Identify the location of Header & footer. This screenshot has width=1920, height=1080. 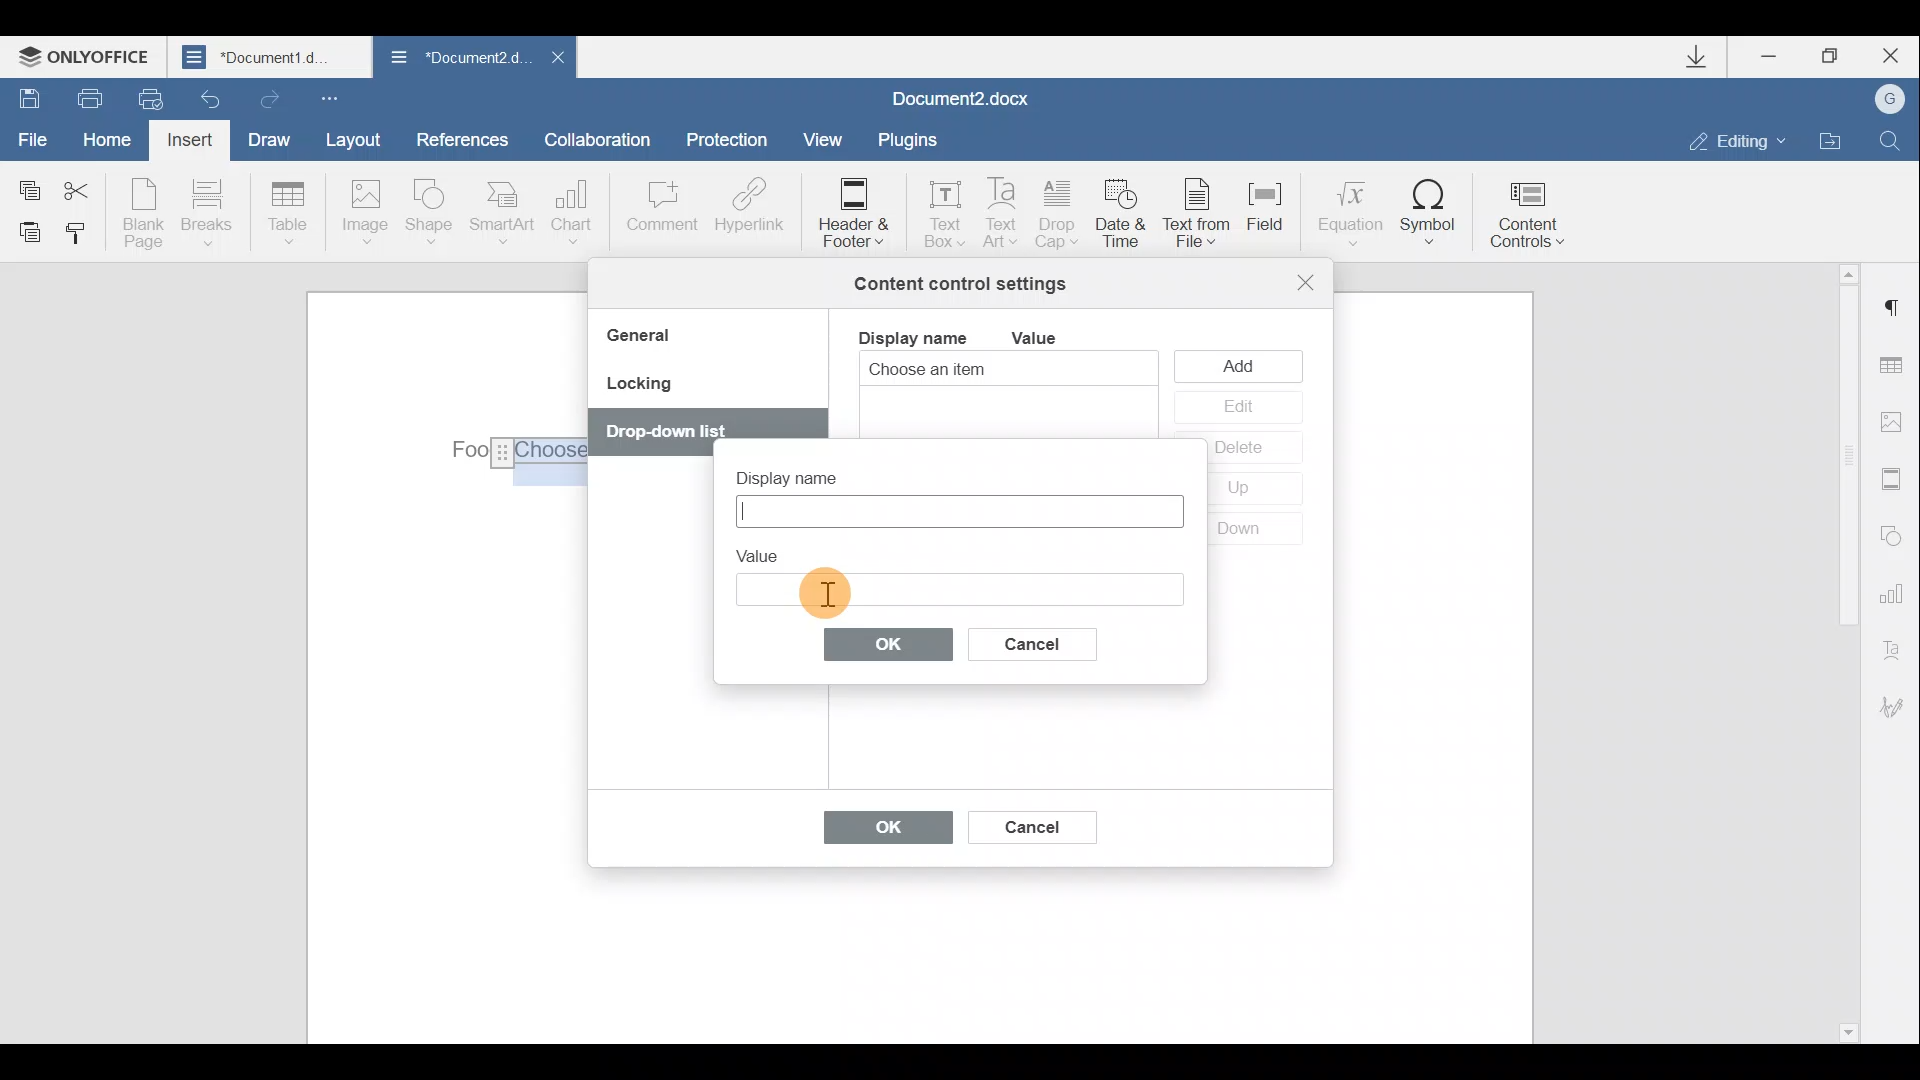
(852, 211).